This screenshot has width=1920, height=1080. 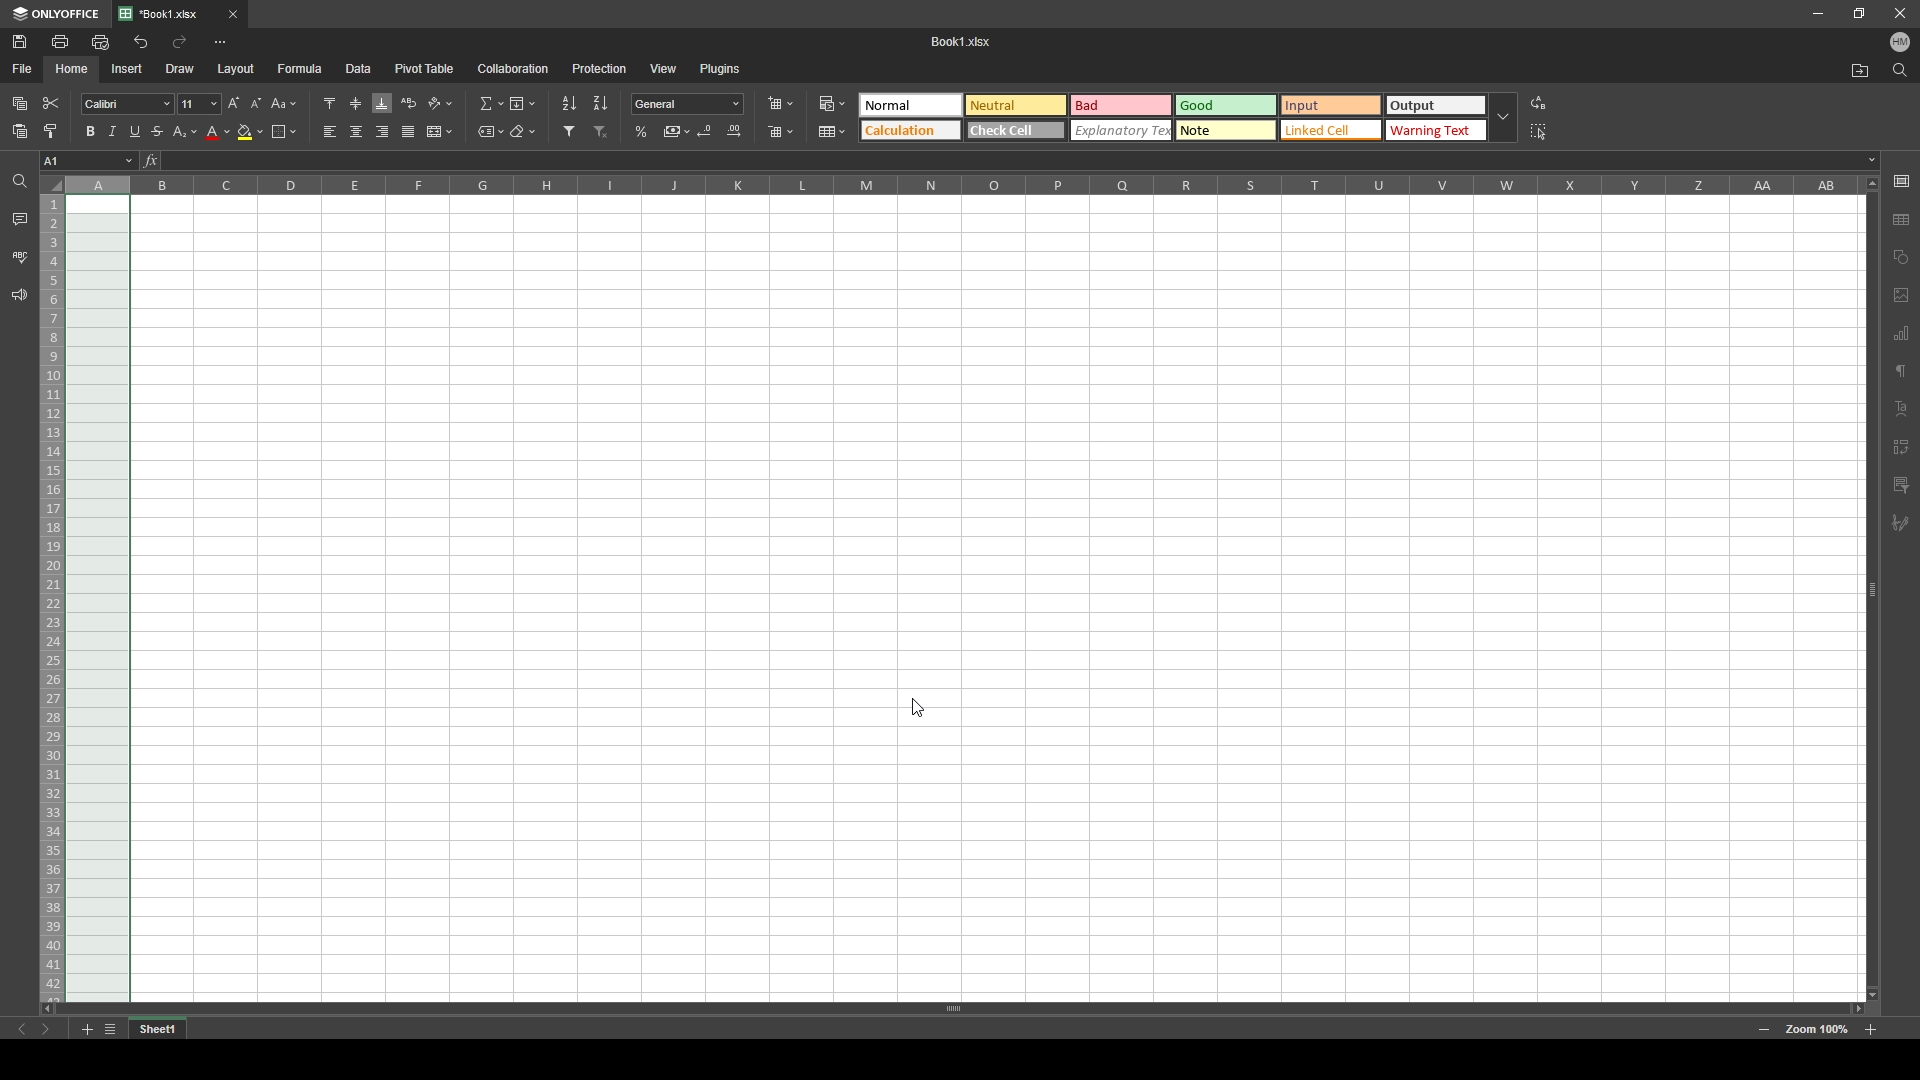 What do you see at coordinates (158, 1030) in the screenshot?
I see `tab` at bounding box center [158, 1030].